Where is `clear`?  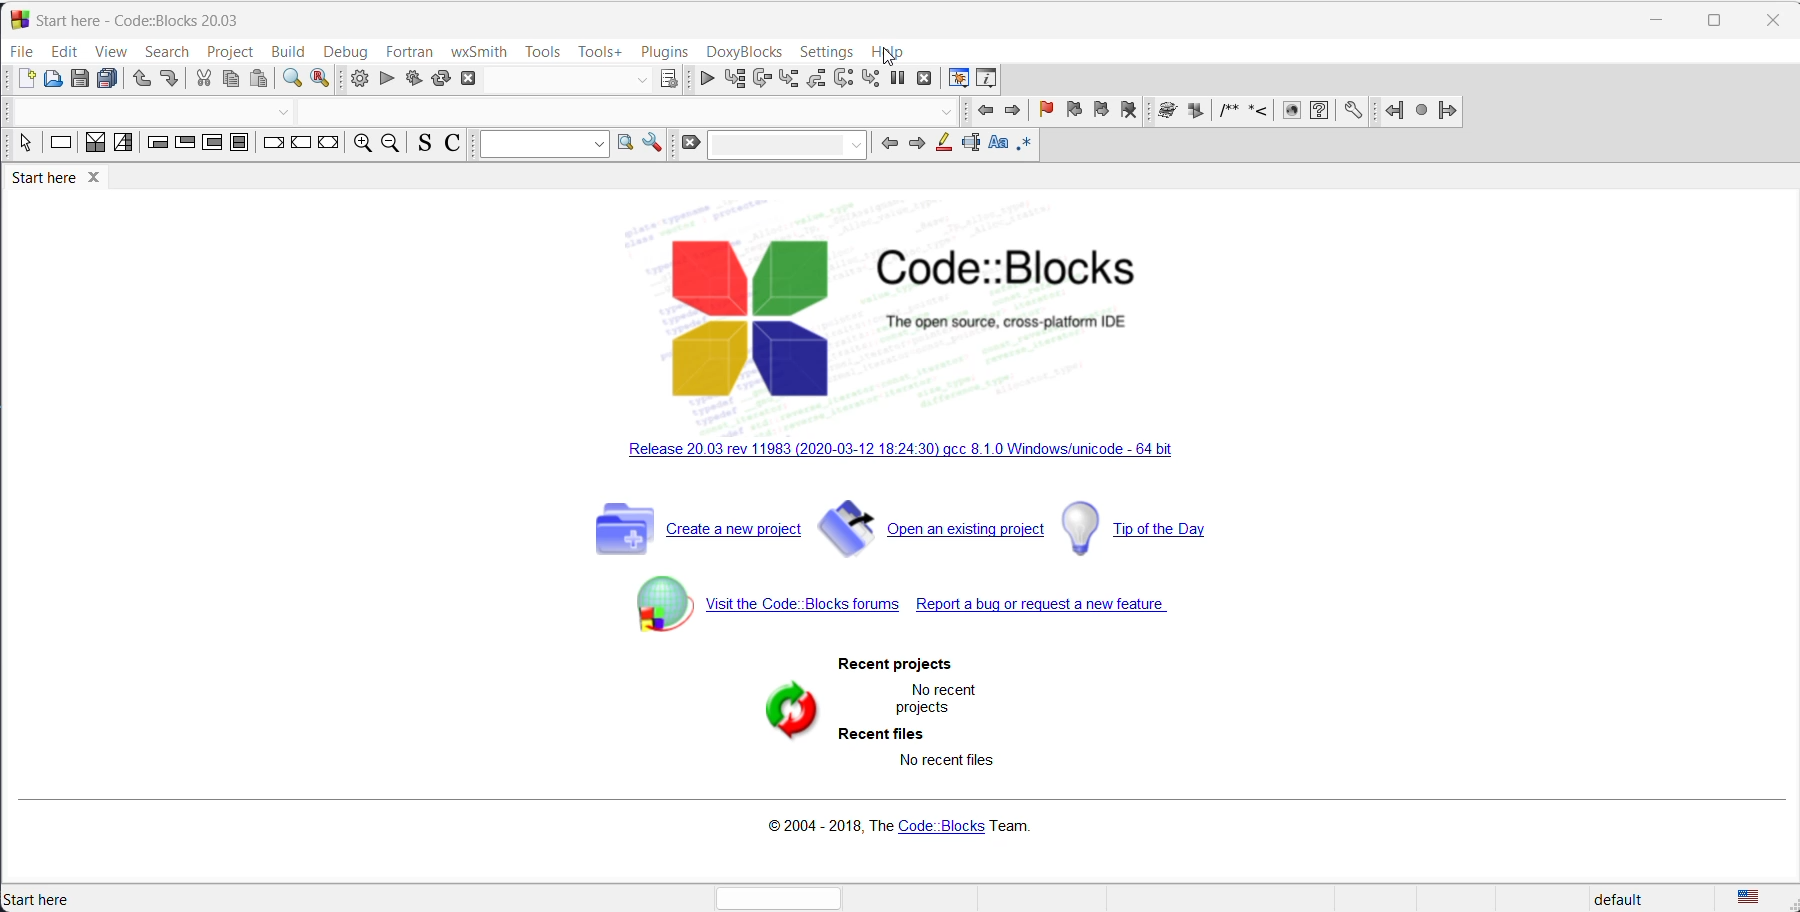
clear is located at coordinates (689, 145).